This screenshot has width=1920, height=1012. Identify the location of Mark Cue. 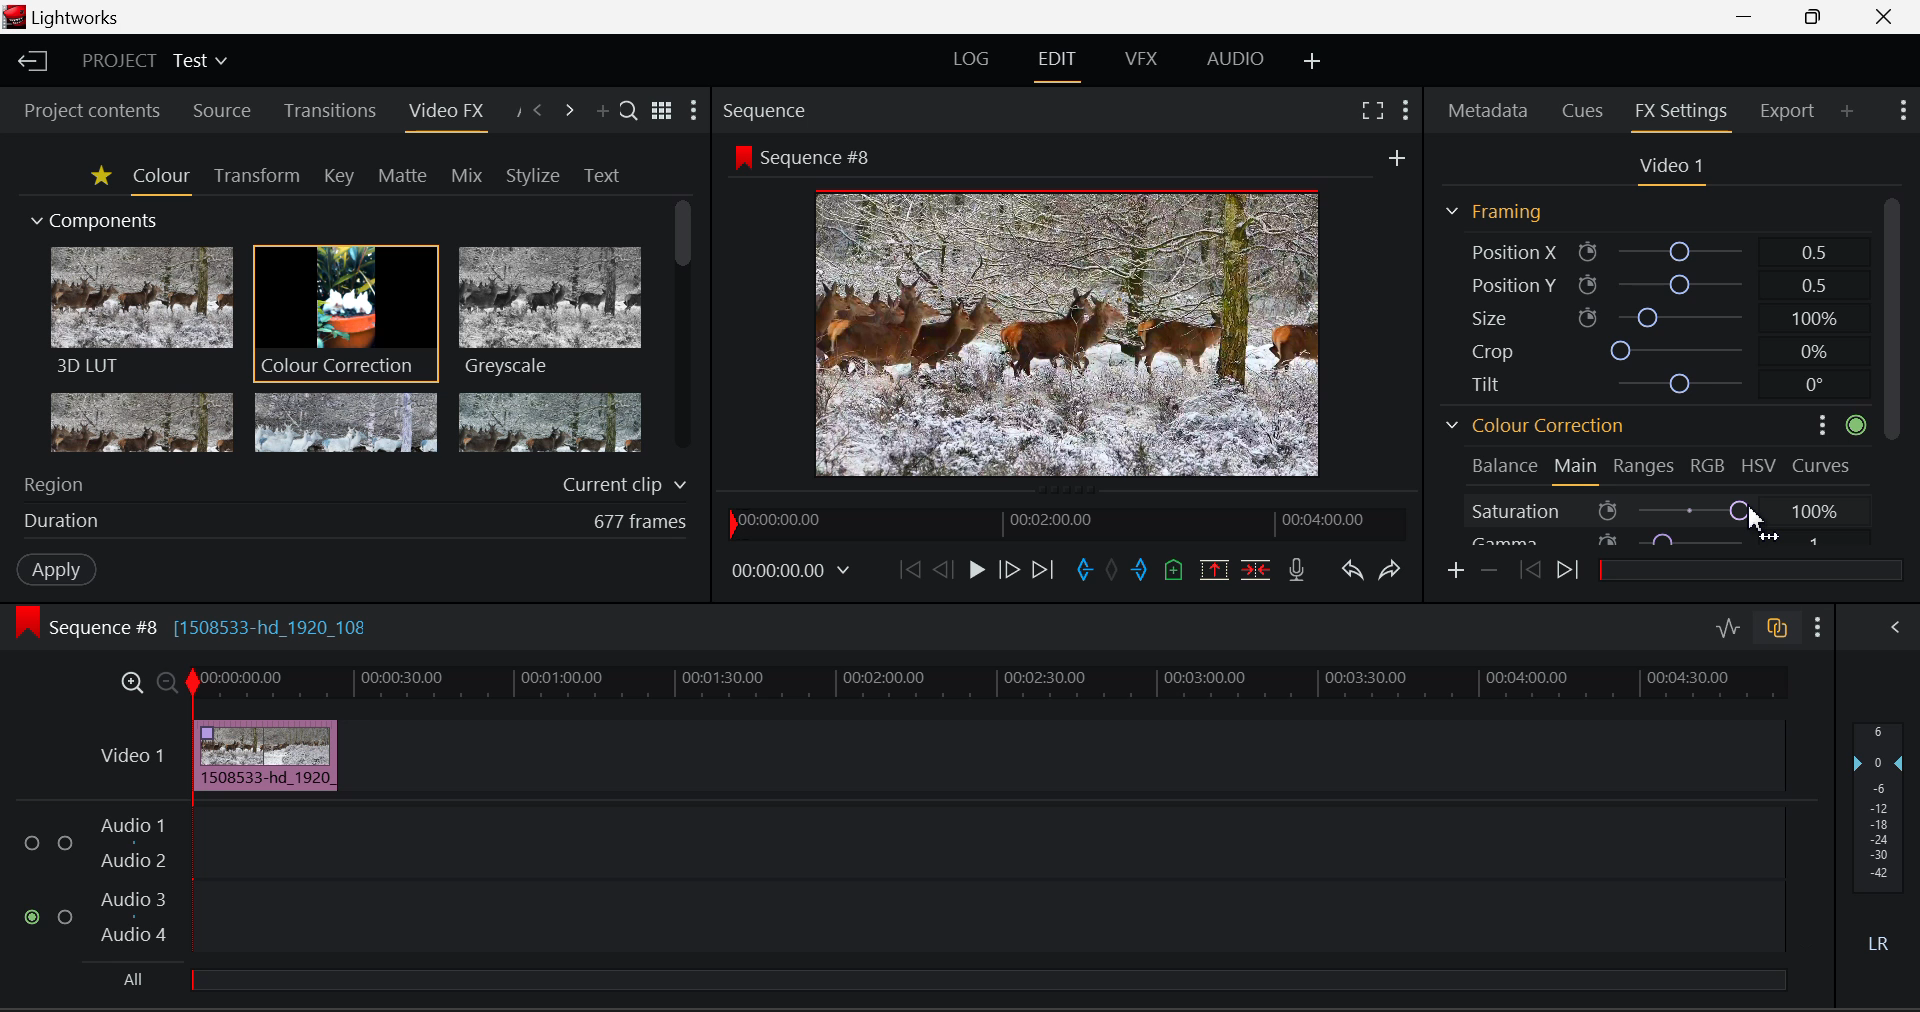
(1175, 572).